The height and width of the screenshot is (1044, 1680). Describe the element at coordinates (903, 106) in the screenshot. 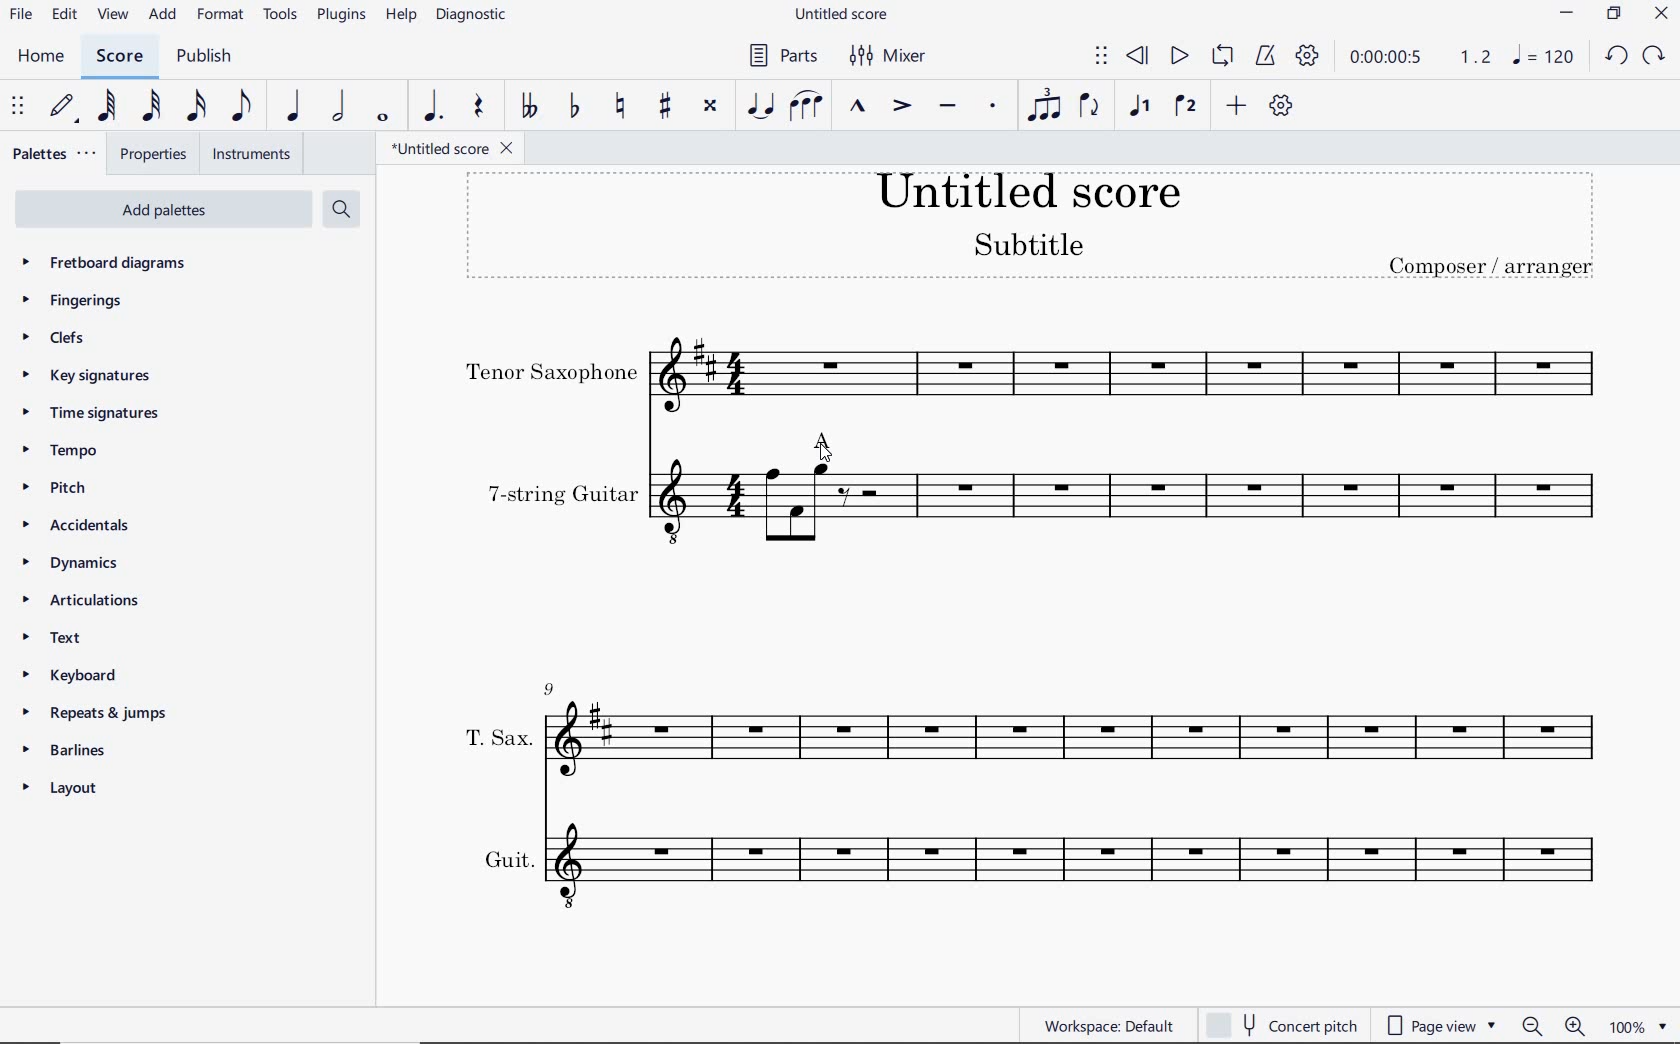

I see `ACCENT` at that location.